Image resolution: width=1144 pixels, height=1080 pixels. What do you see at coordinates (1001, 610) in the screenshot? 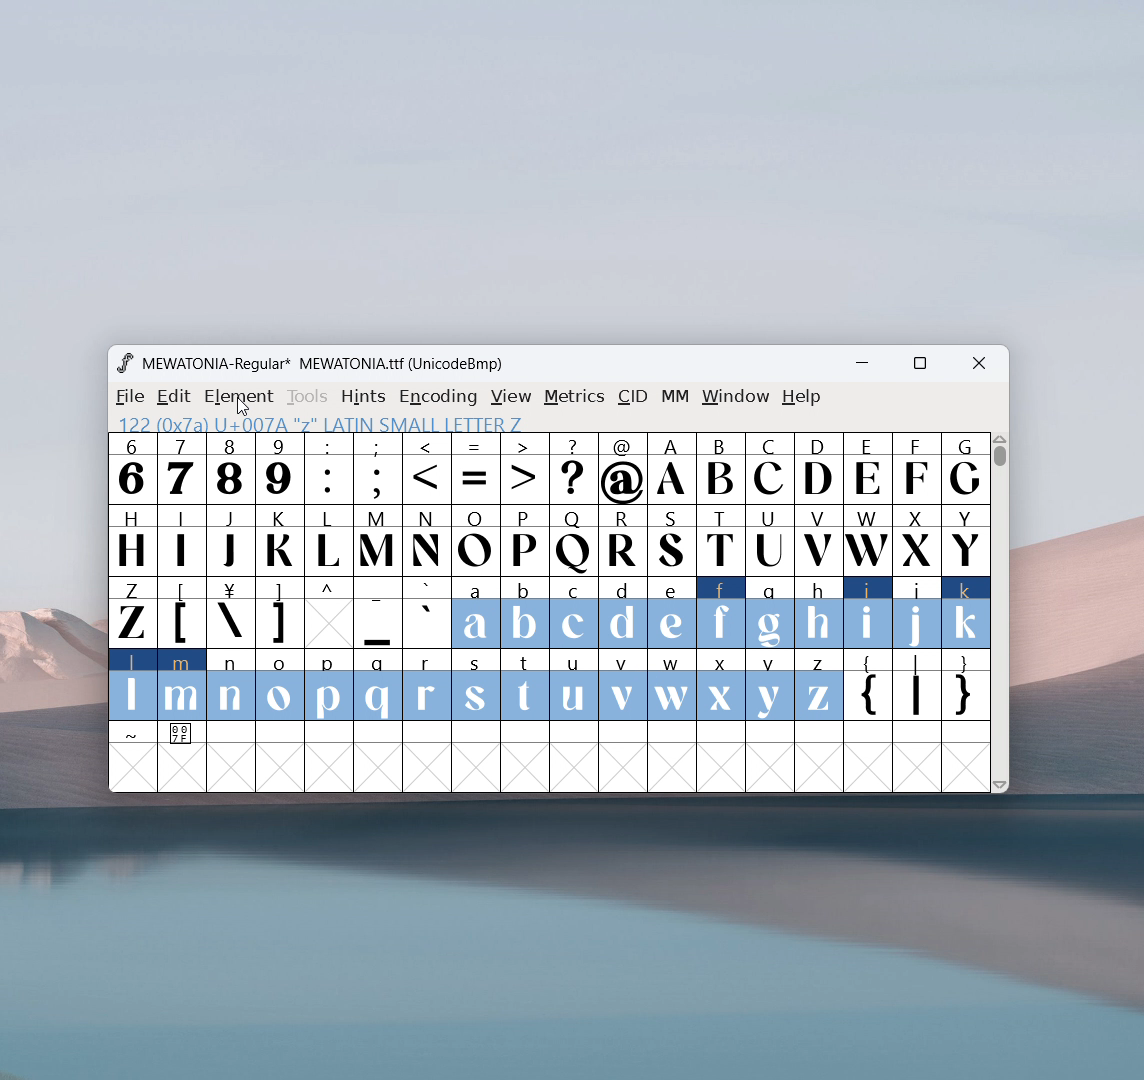
I see `Vertical` at bounding box center [1001, 610].